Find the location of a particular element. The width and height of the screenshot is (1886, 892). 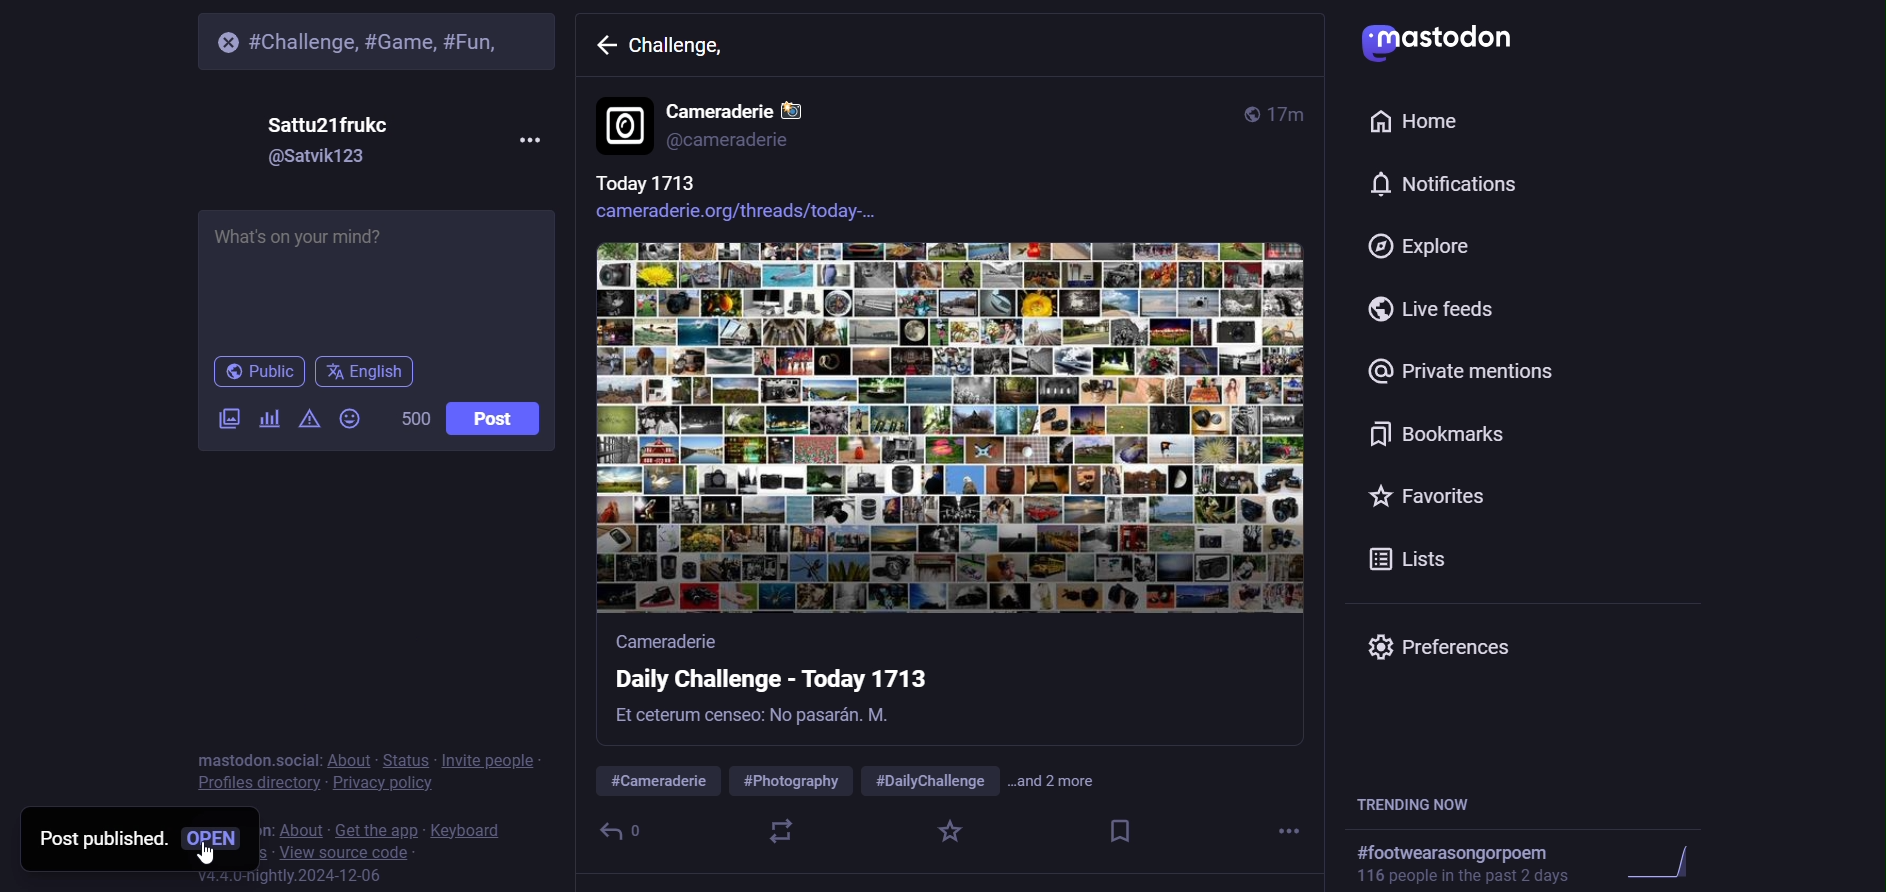

close is located at coordinates (223, 42).